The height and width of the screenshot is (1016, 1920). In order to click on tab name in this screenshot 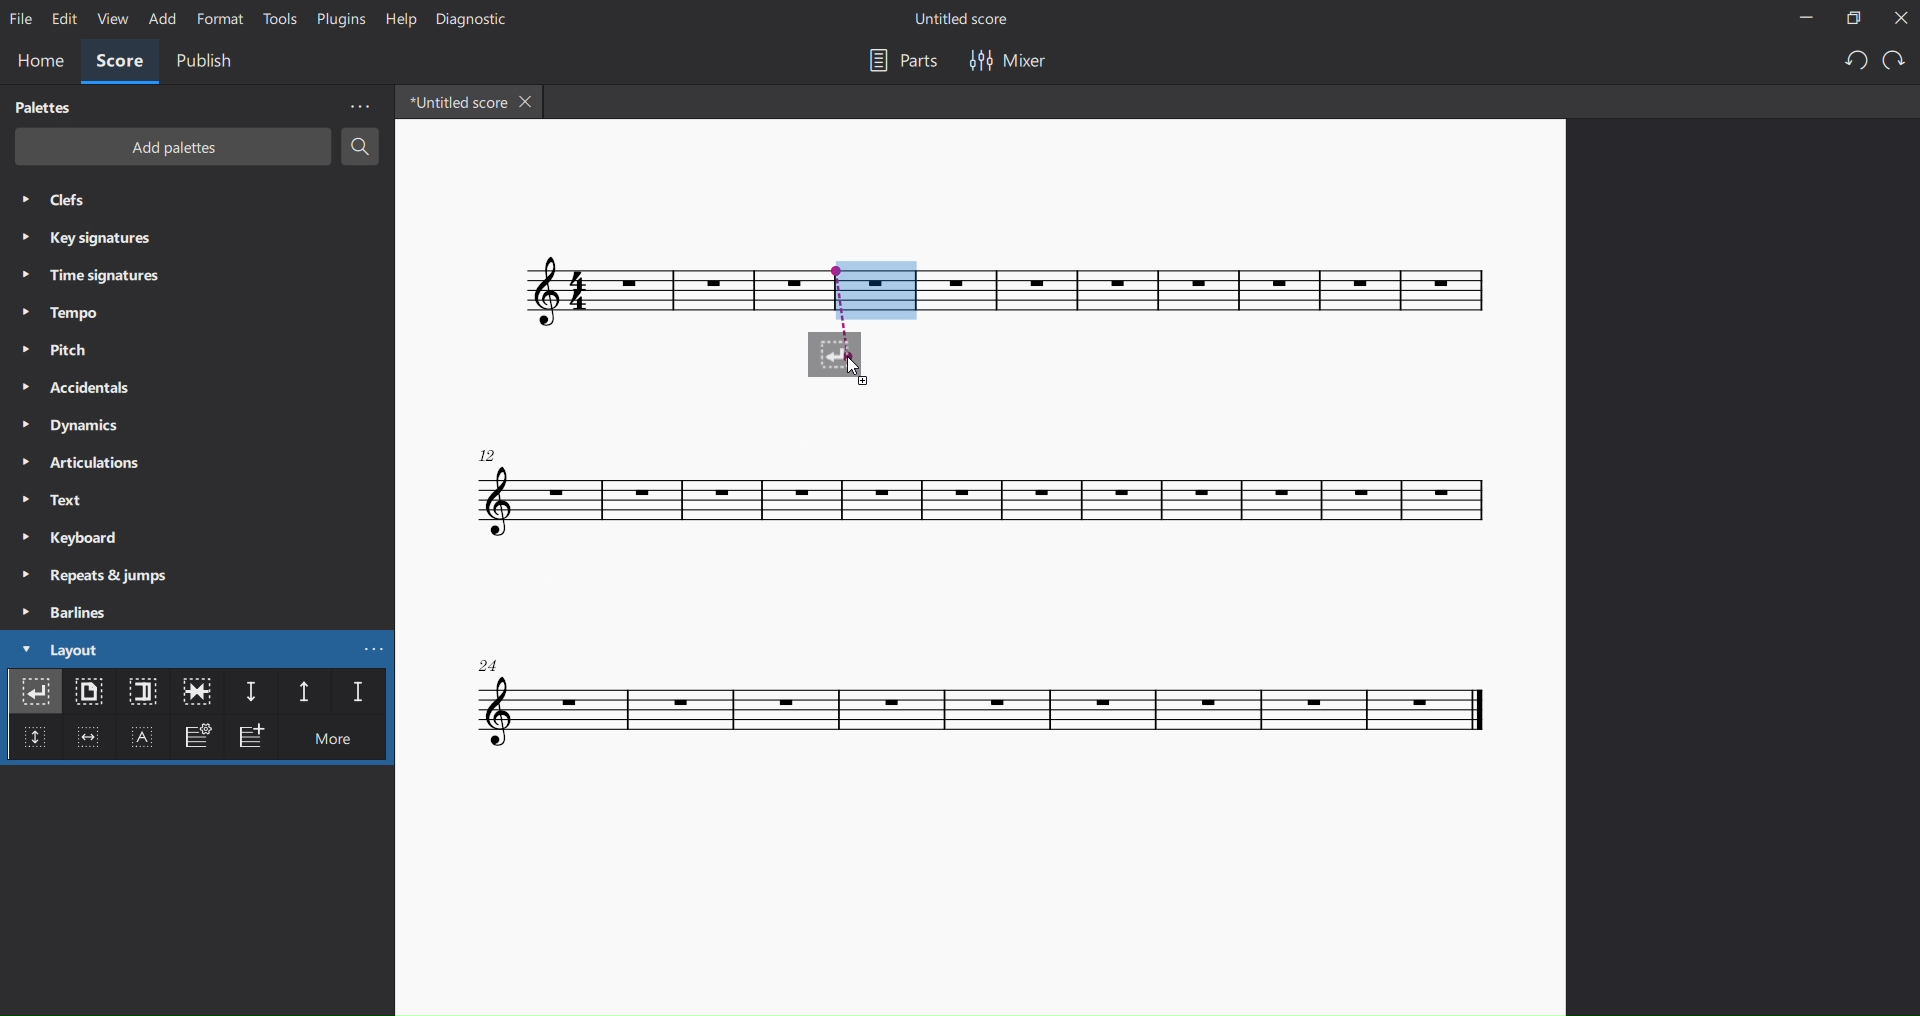, I will do `click(453, 102)`.